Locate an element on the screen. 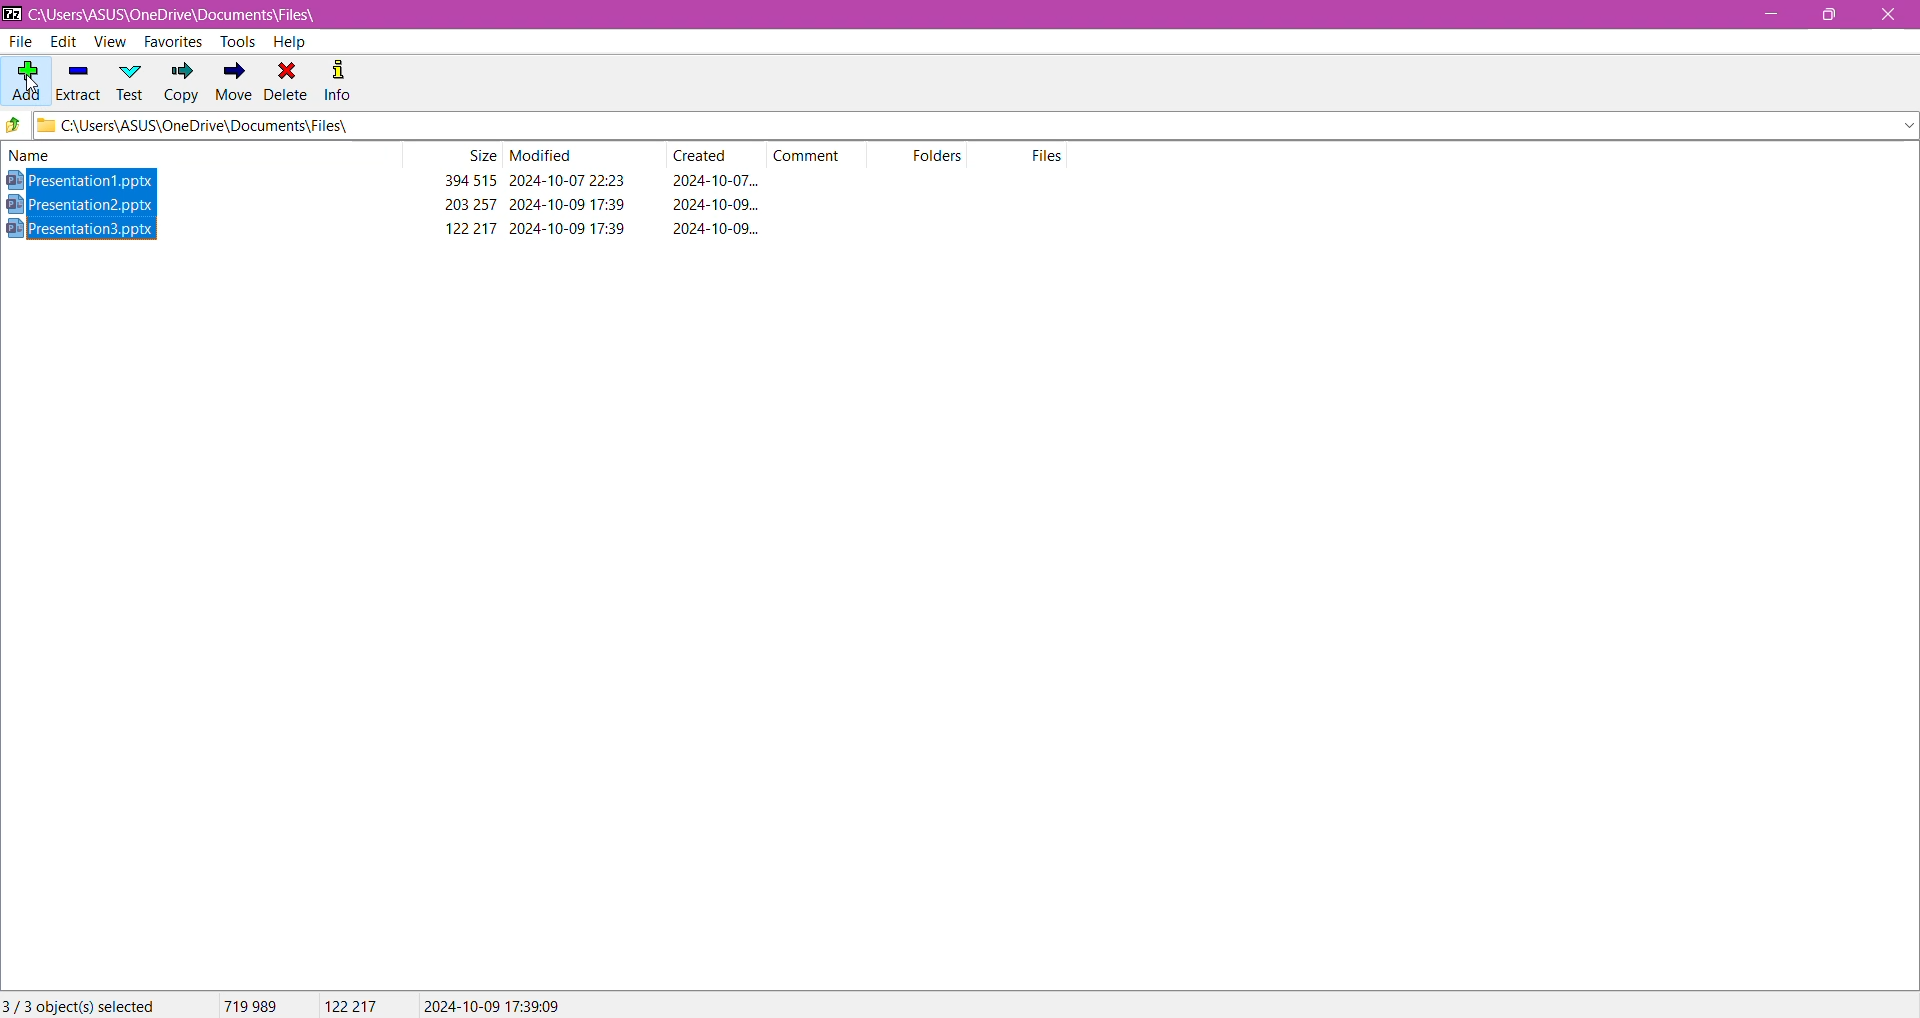 The image size is (1920, 1018). 2024-10-07 17:39:09 is located at coordinates (492, 1004).